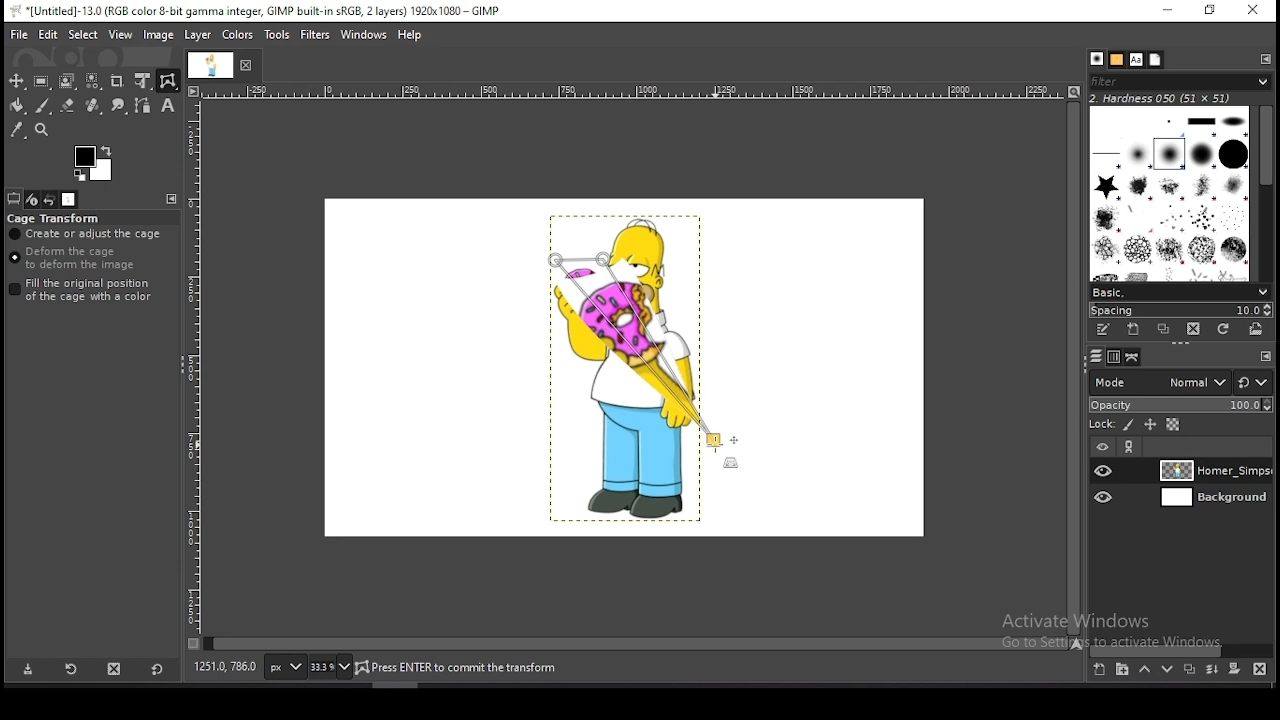  What do you see at coordinates (1181, 290) in the screenshot?
I see `brush presets` at bounding box center [1181, 290].